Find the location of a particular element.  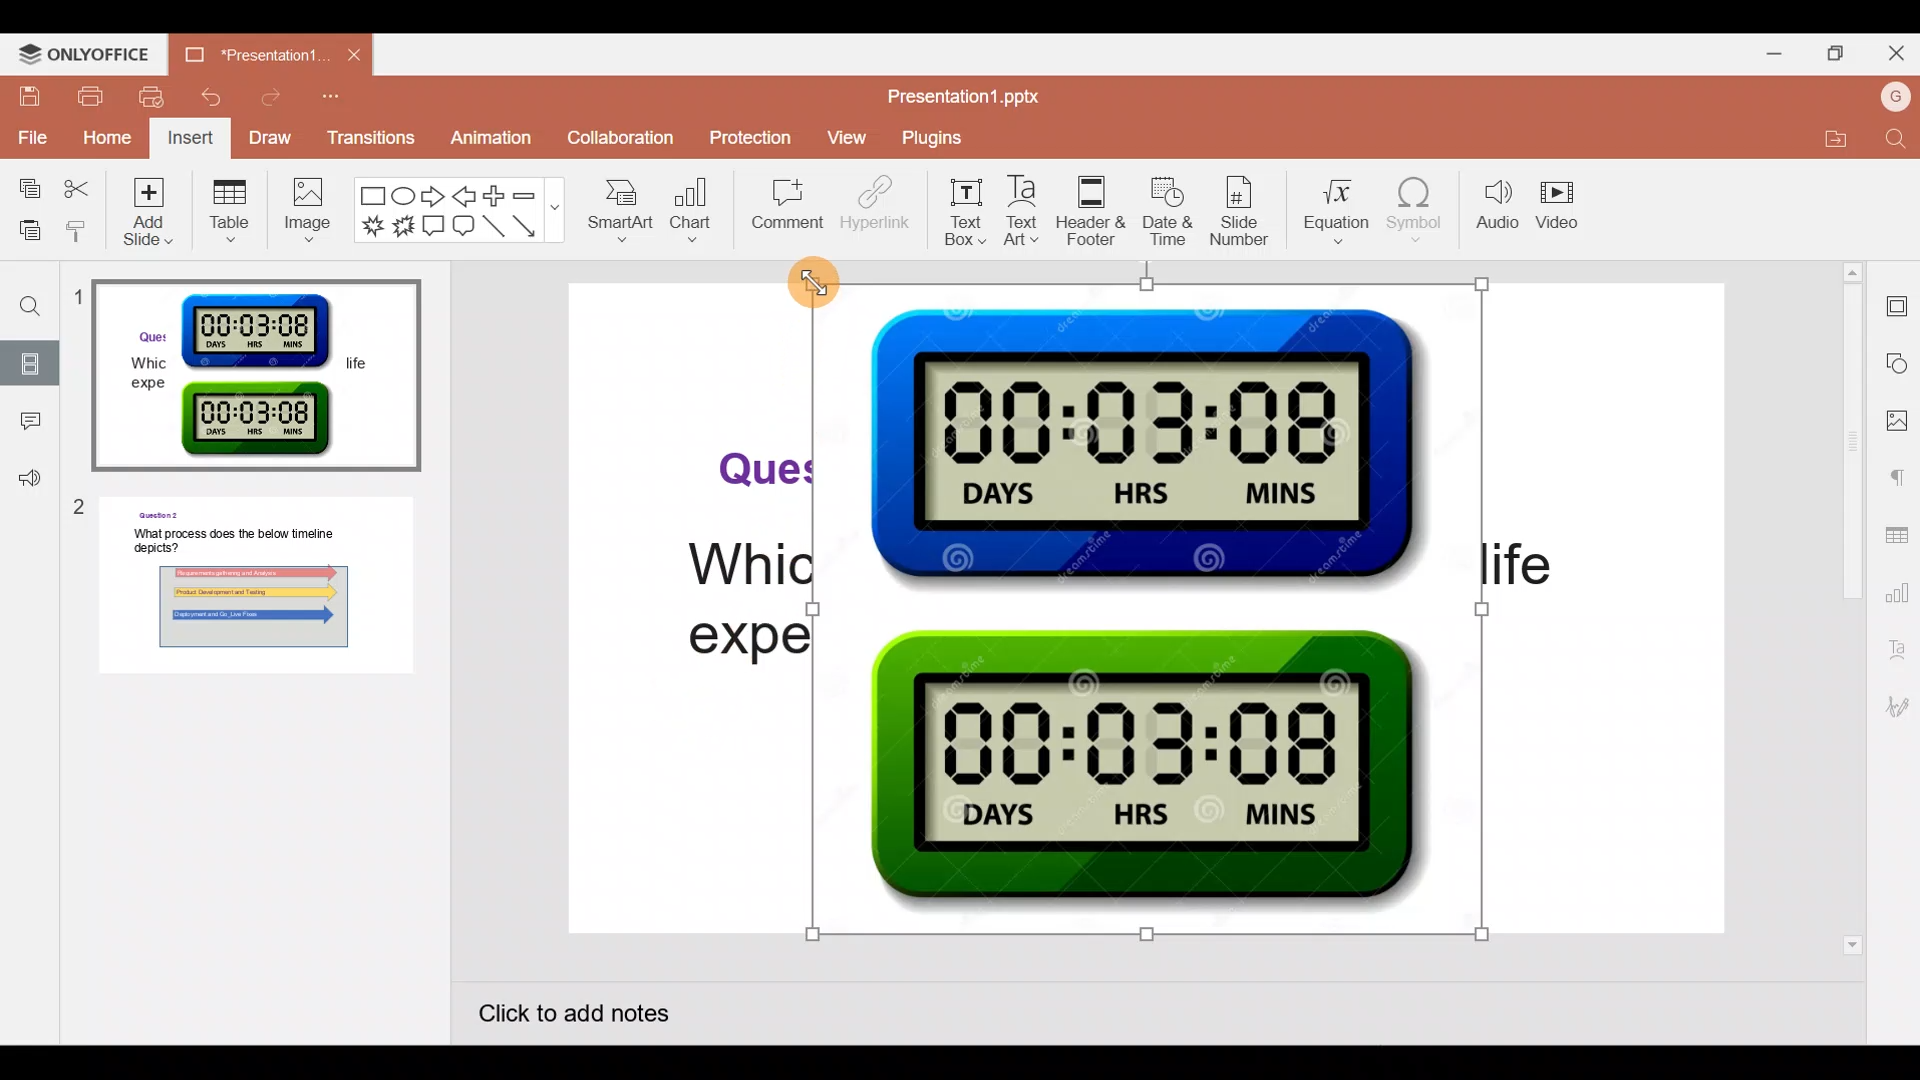

Draw is located at coordinates (275, 137).